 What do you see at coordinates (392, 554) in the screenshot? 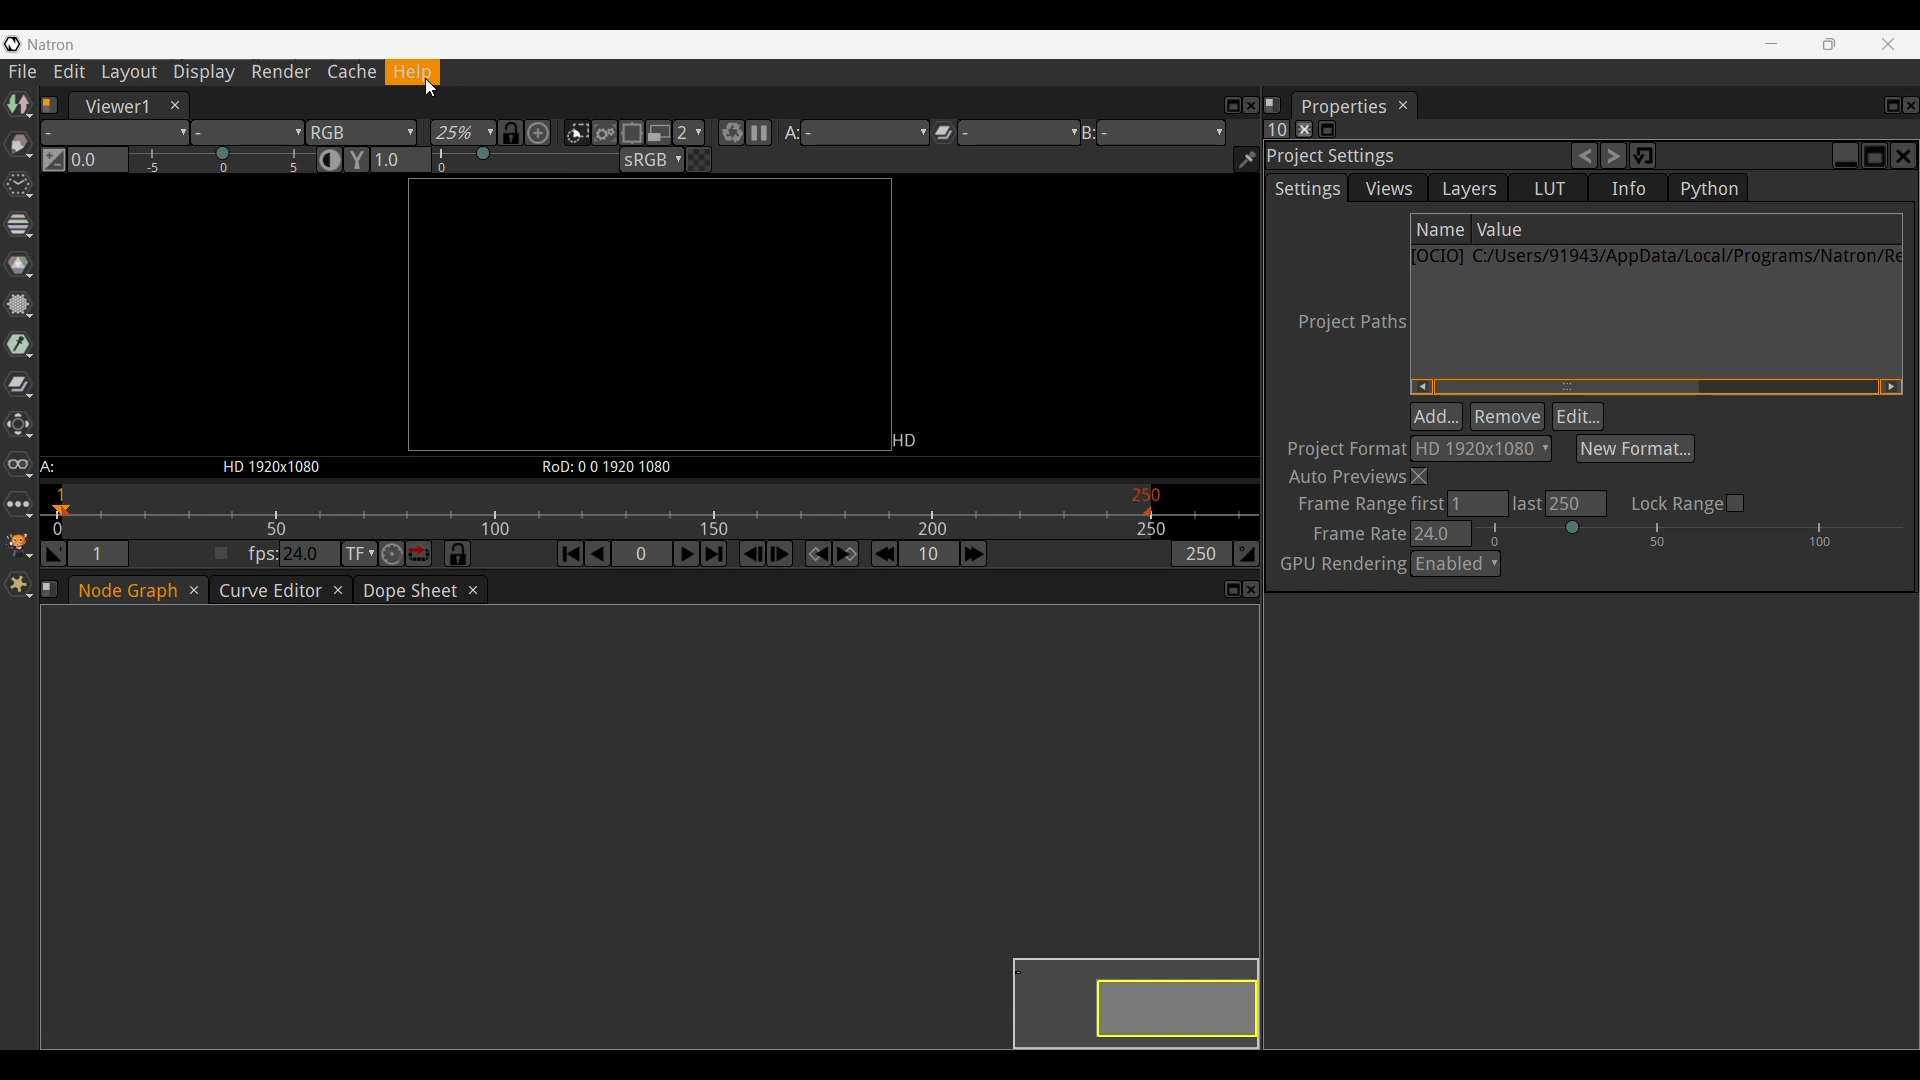
I see `Turbo mode` at bounding box center [392, 554].